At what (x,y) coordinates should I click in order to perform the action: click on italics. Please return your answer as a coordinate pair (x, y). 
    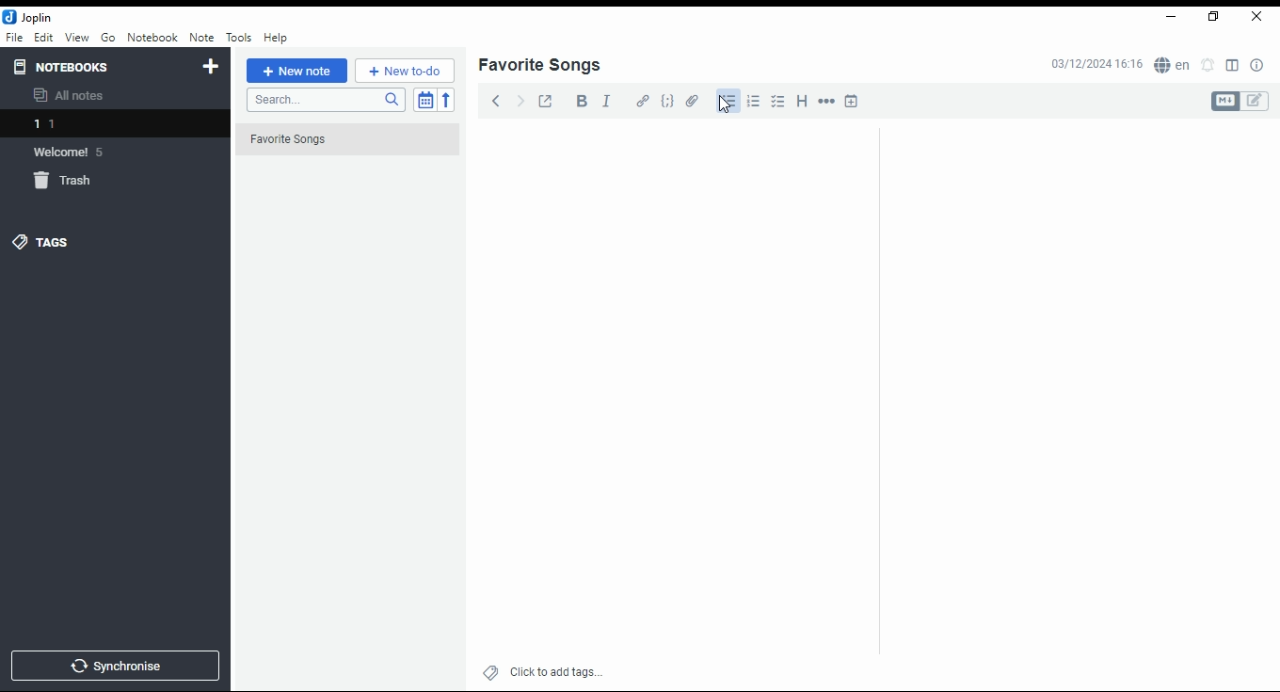
    Looking at the image, I should click on (606, 100).